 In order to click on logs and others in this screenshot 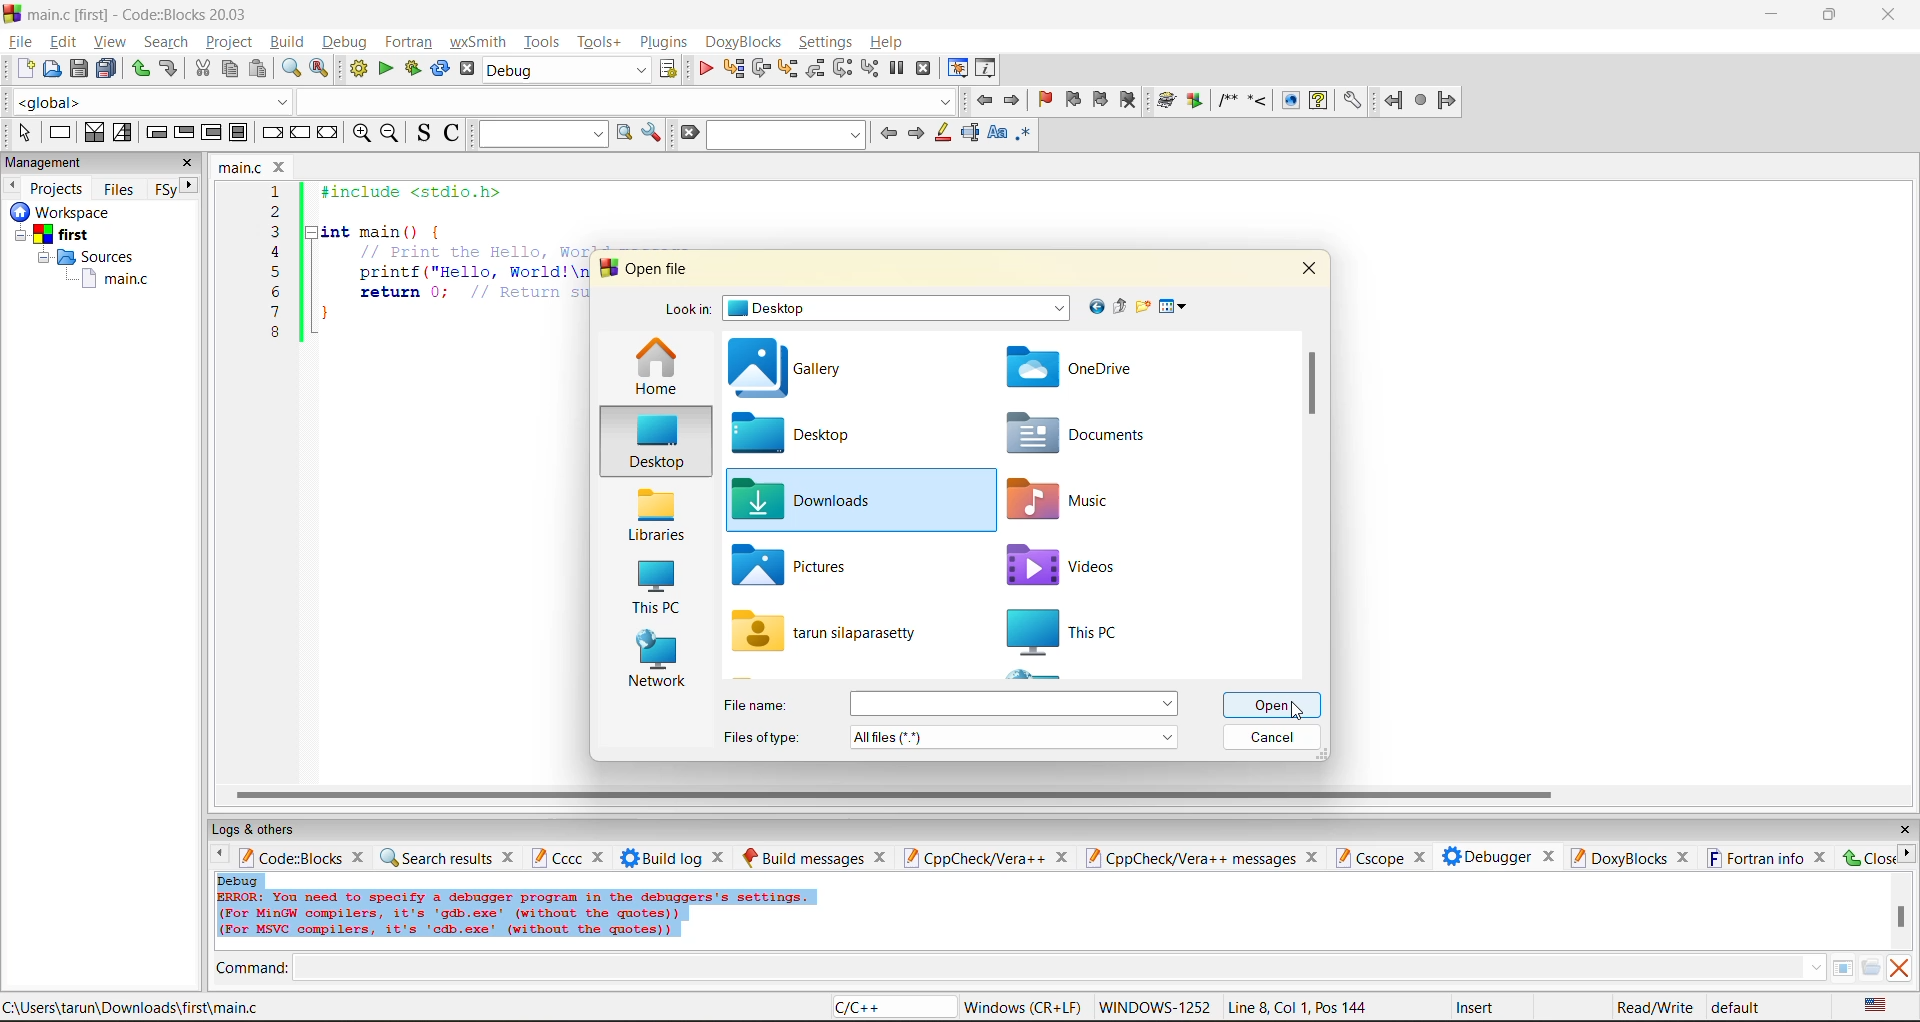, I will do `click(267, 829)`.